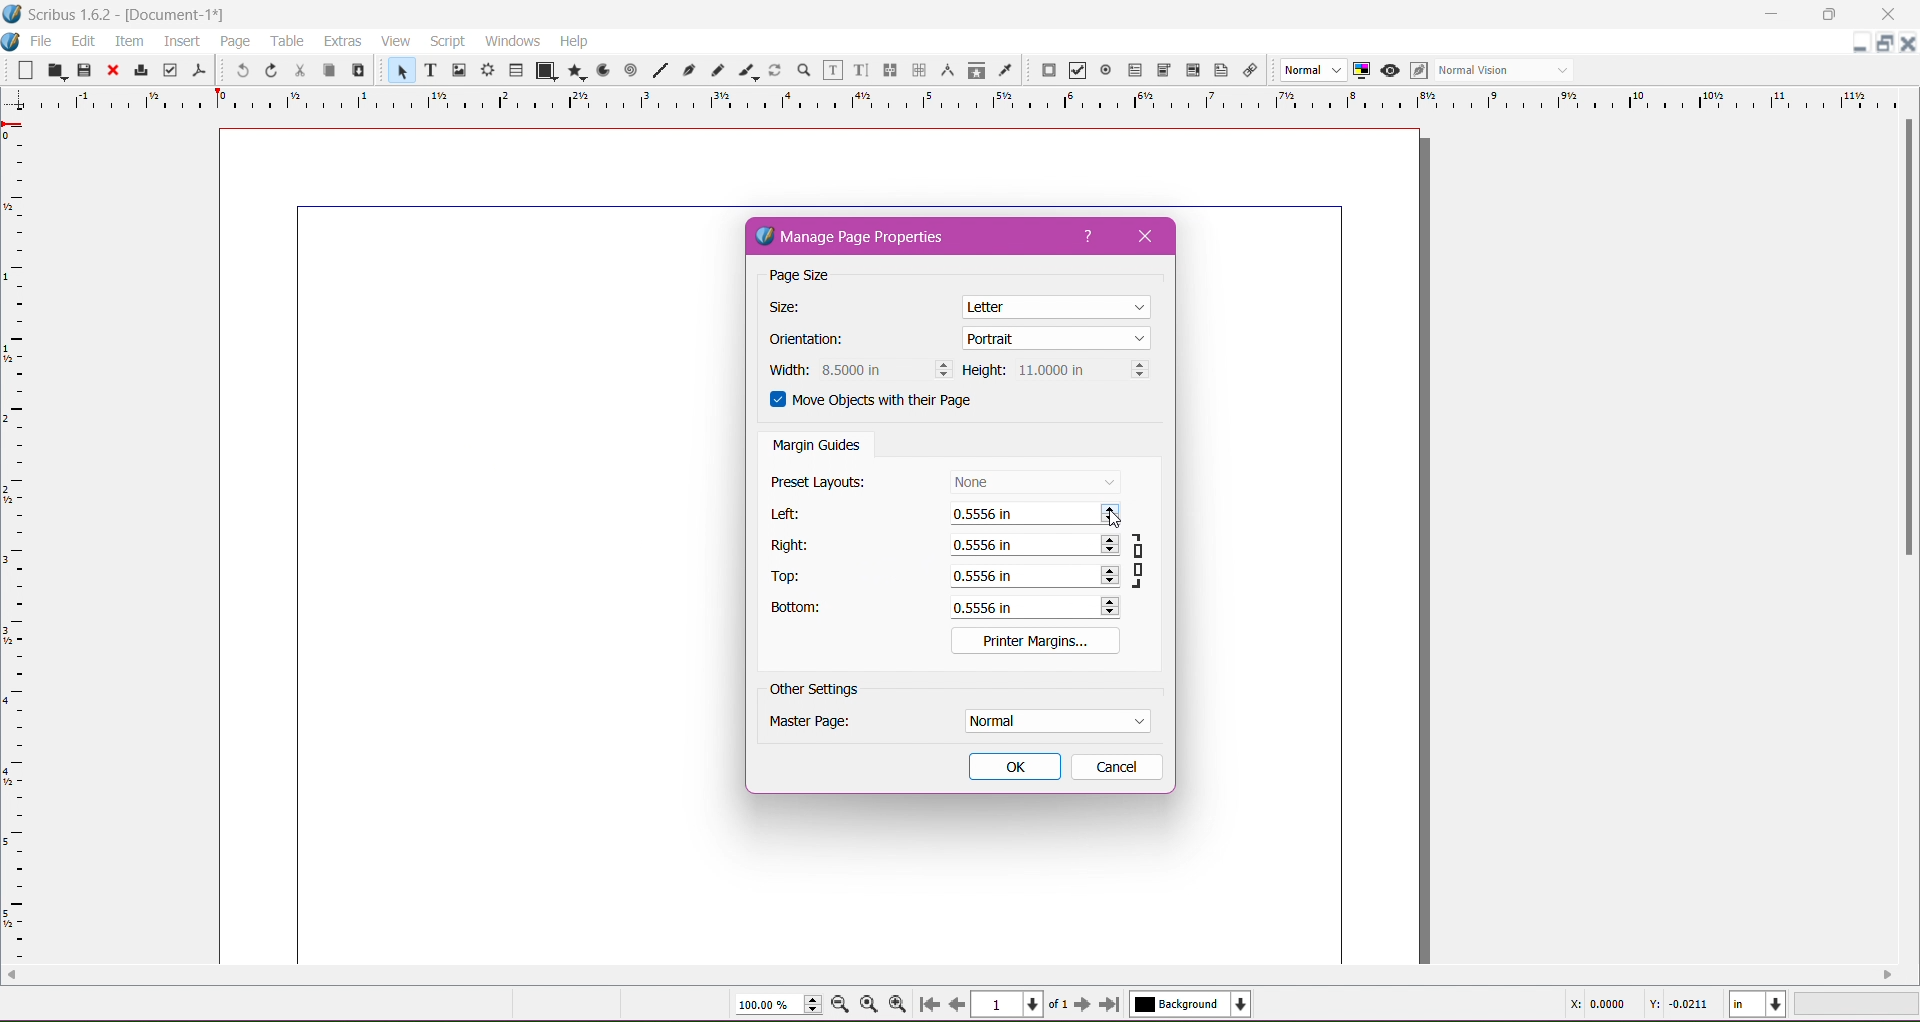 Image resolution: width=1920 pixels, height=1022 pixels. Describe the element at coordinates (395, 41) in the screenshot. I see `View` at that location.